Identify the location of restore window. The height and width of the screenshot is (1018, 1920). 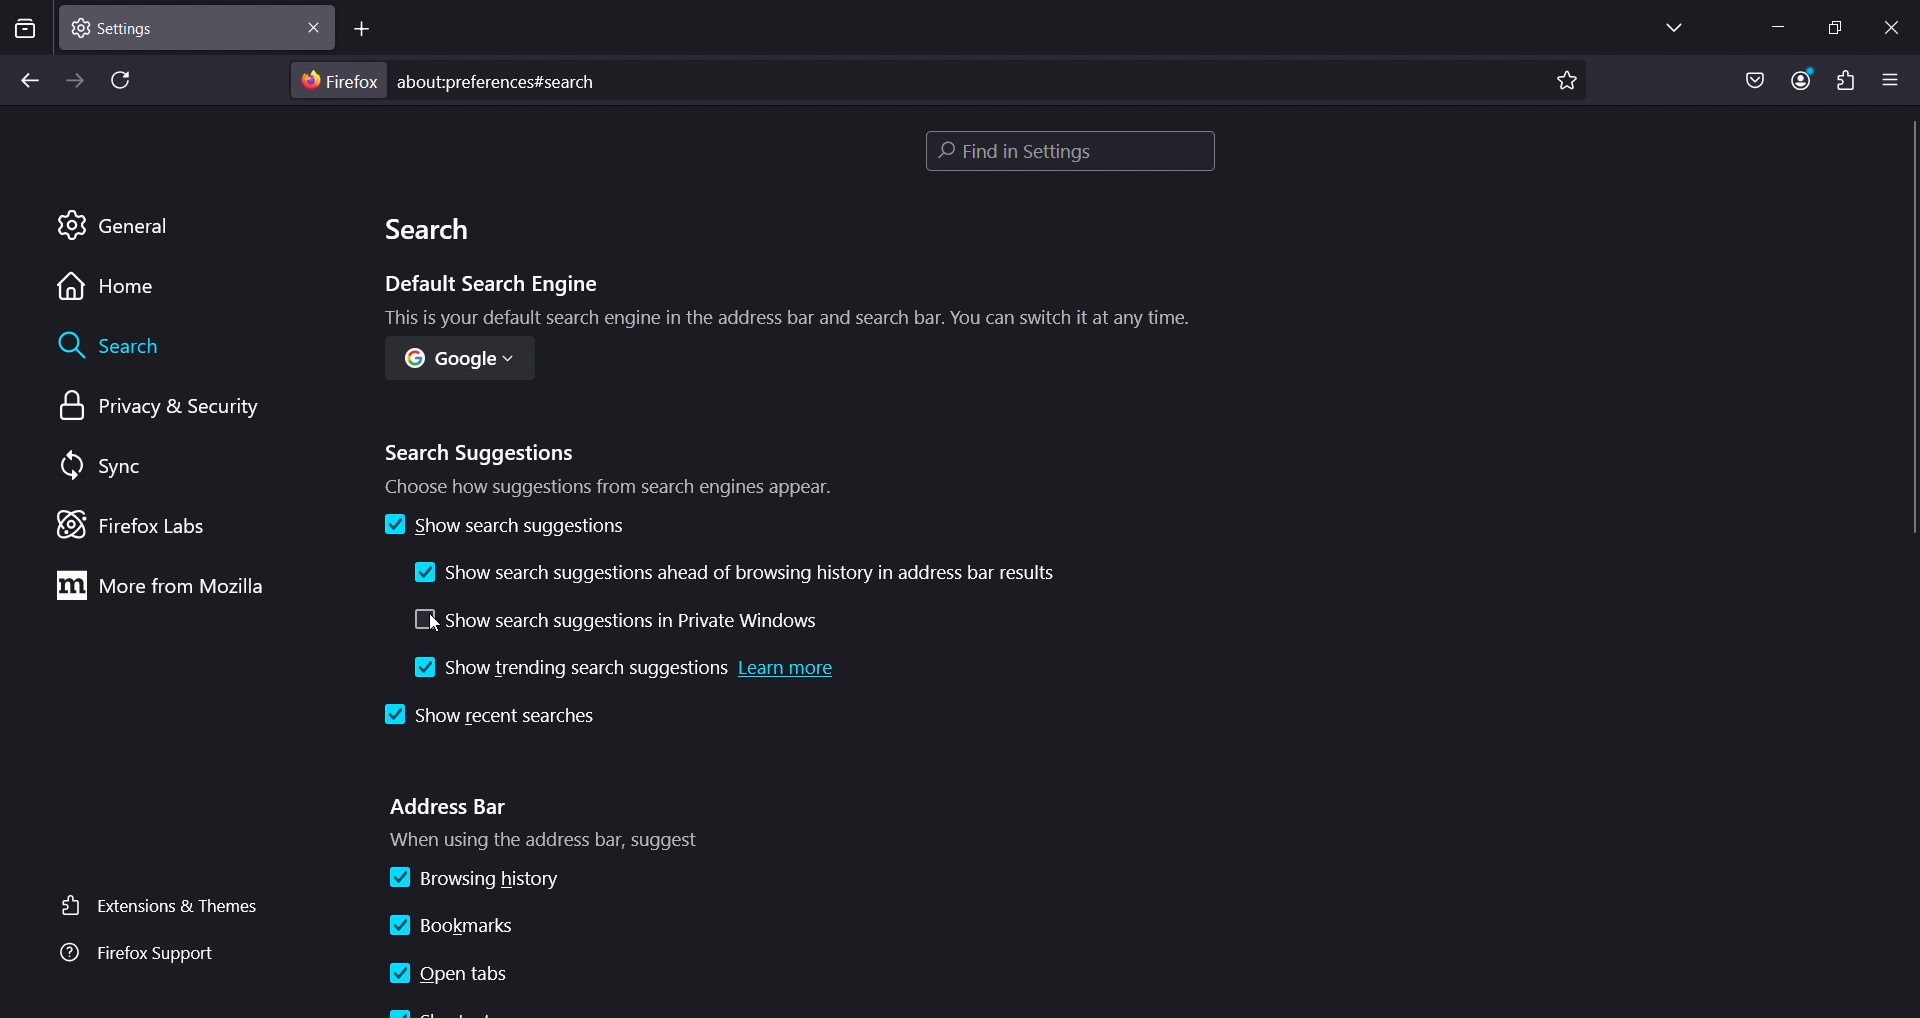
(1834, 27).